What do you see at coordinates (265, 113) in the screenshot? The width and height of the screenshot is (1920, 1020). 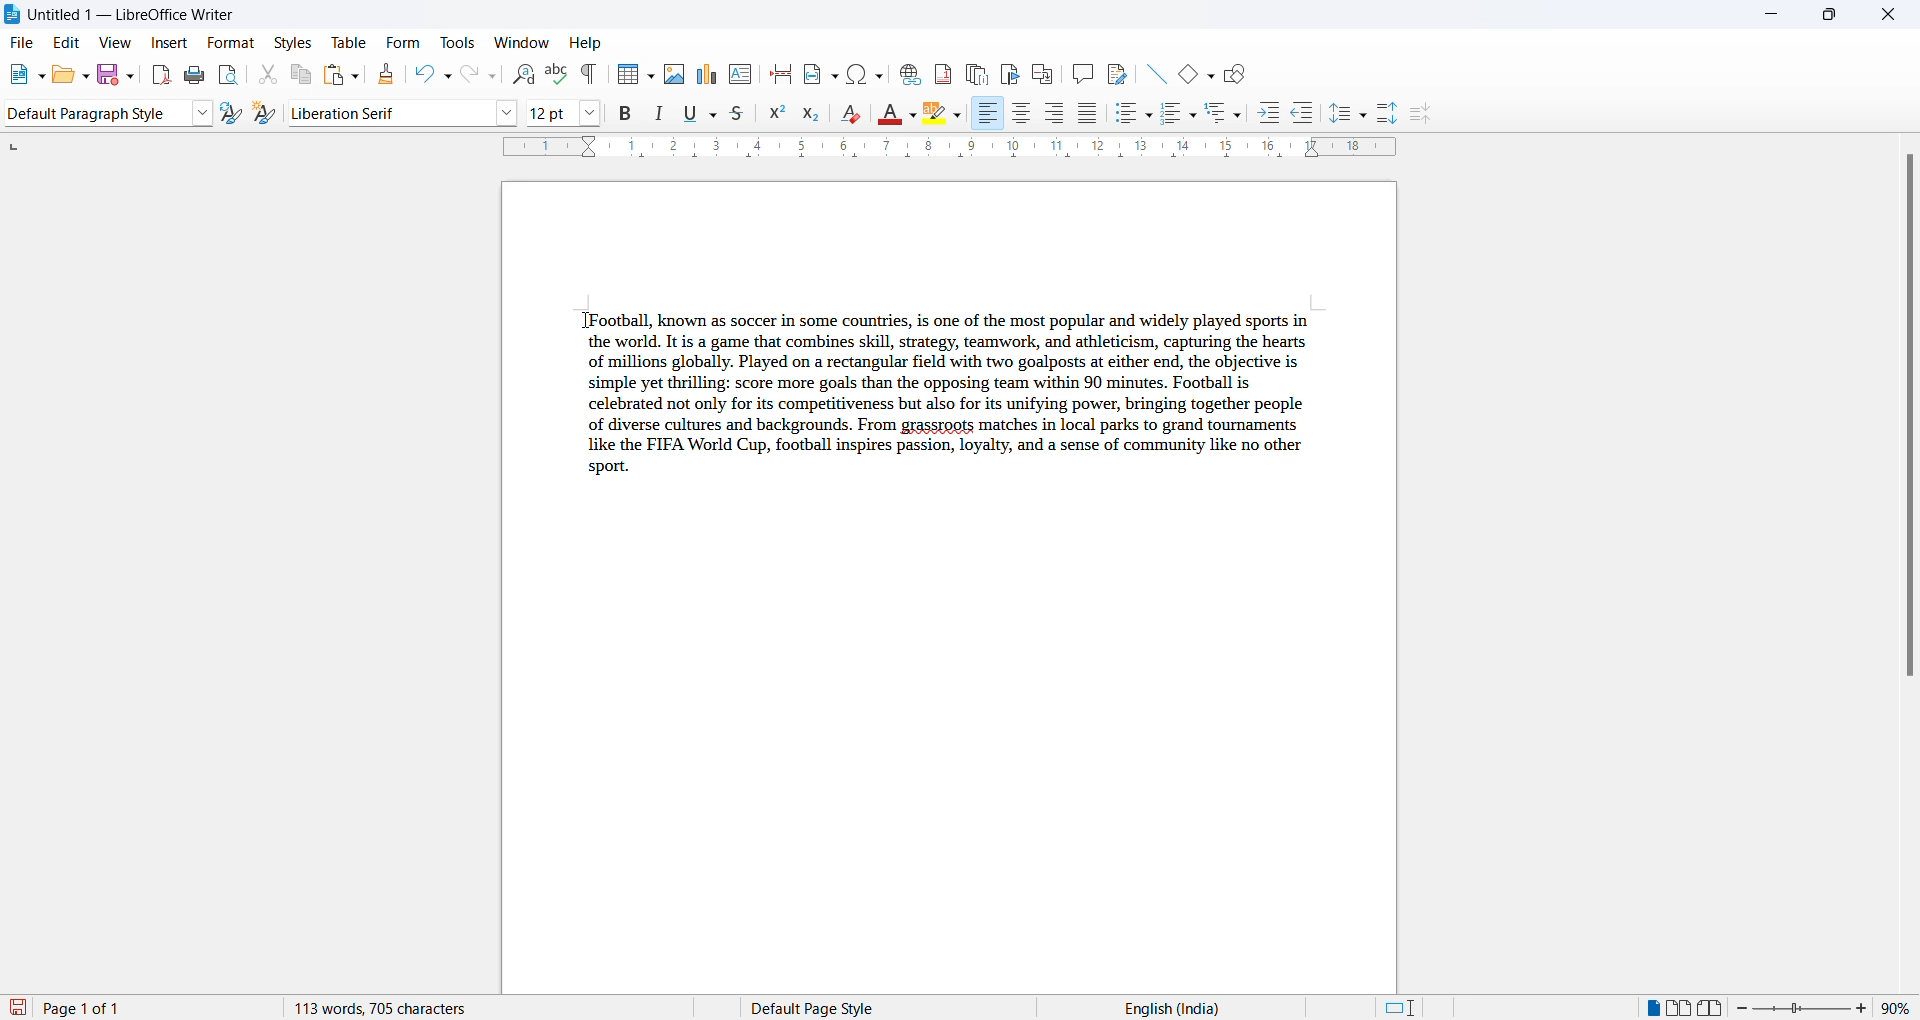 I see `create new style from selections` at bounding box center [265, 113].